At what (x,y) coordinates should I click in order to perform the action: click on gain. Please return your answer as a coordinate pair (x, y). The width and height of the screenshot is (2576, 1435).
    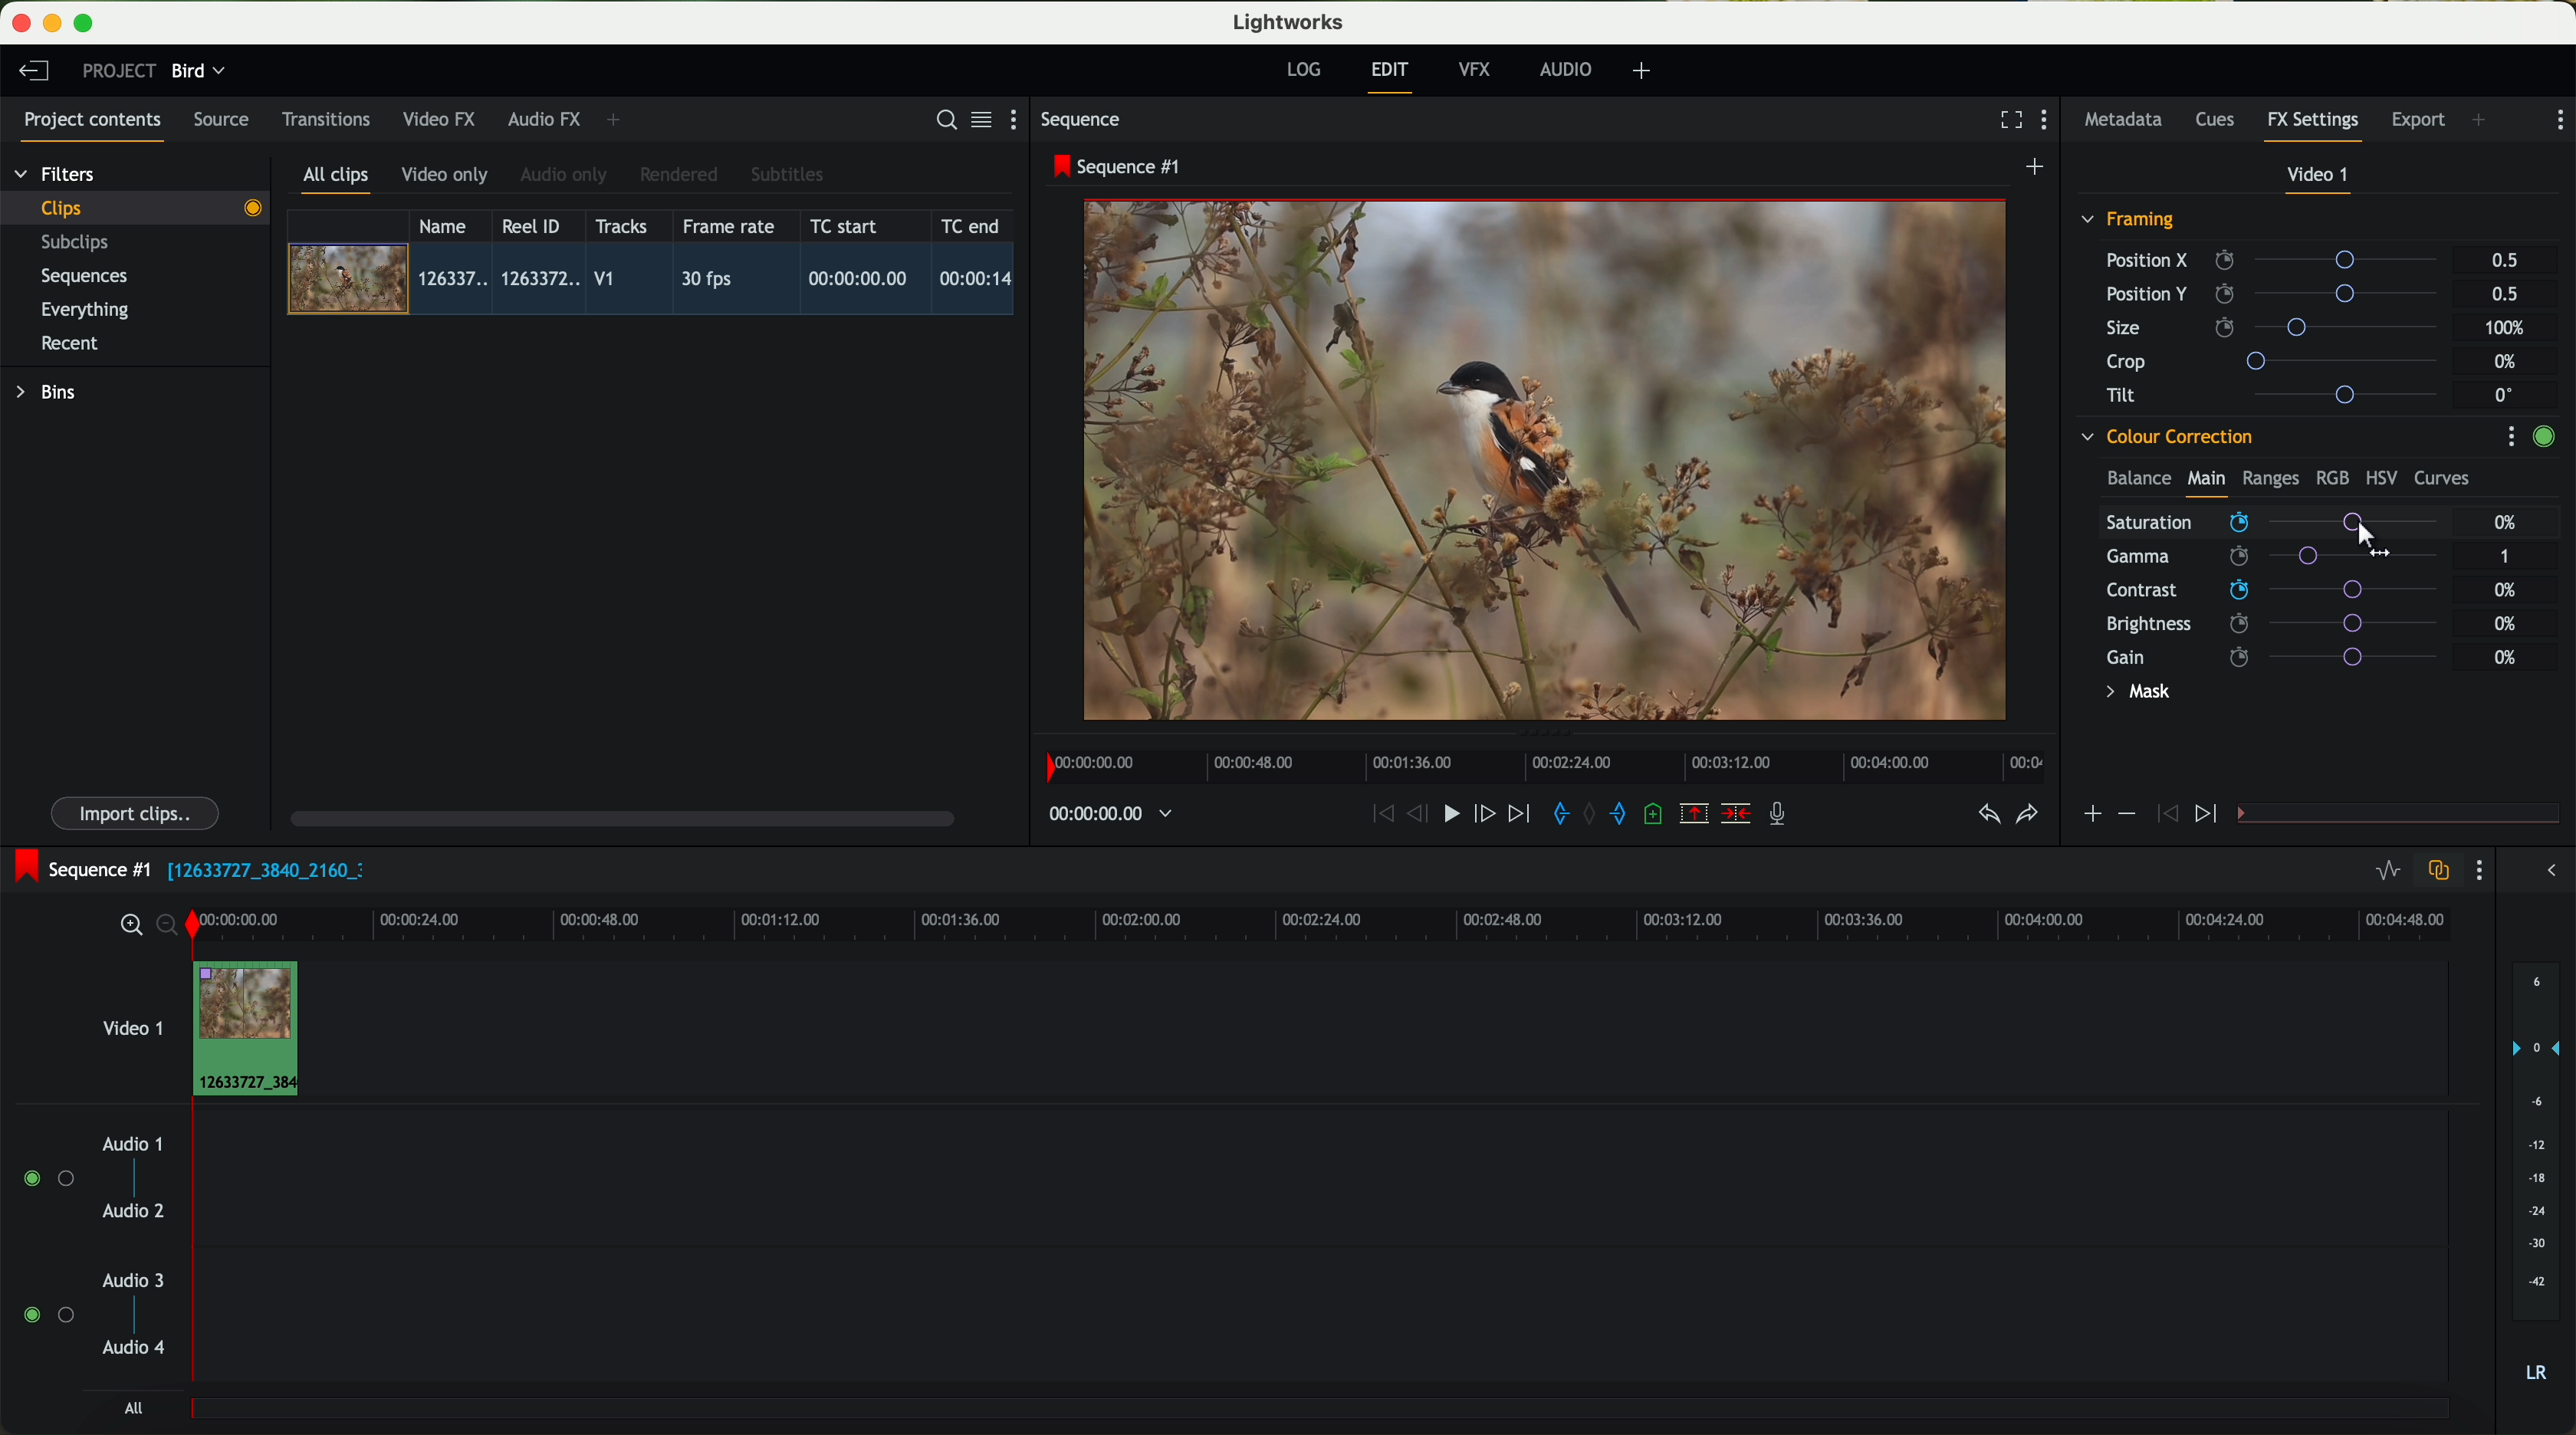
    Looking at the image, I should click on (2284, 656).